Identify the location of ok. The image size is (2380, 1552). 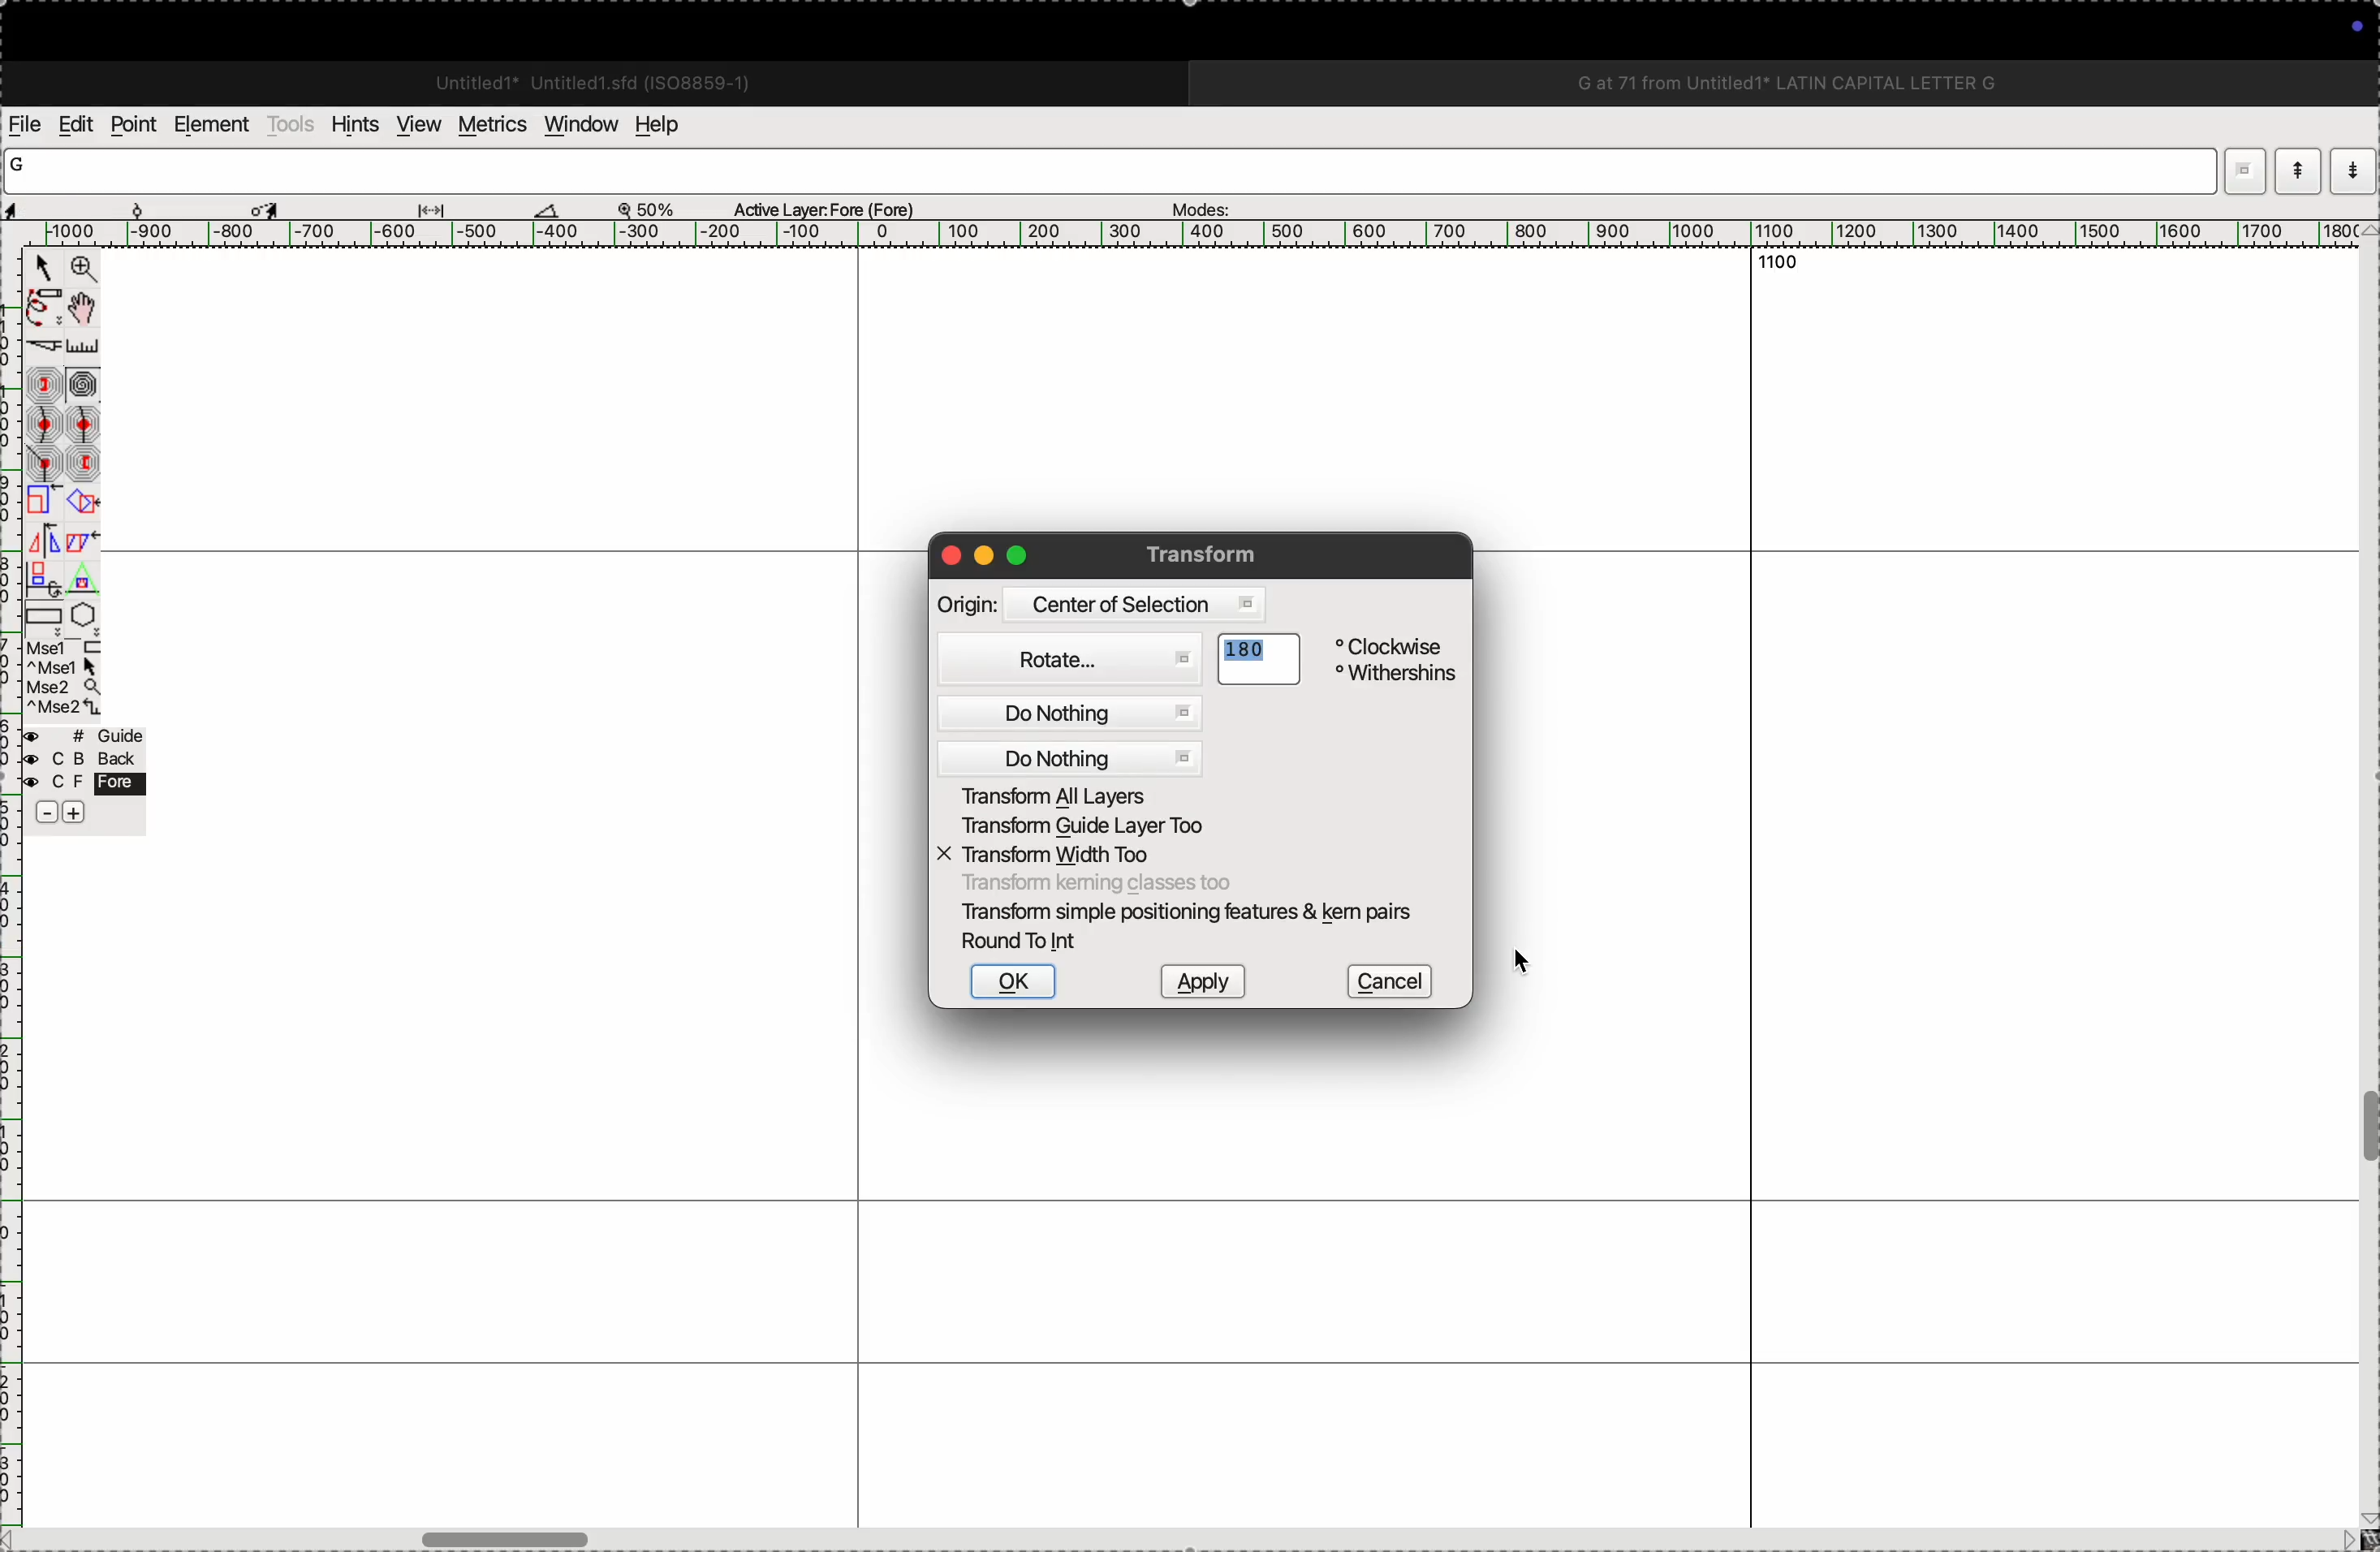
(1019, 983).